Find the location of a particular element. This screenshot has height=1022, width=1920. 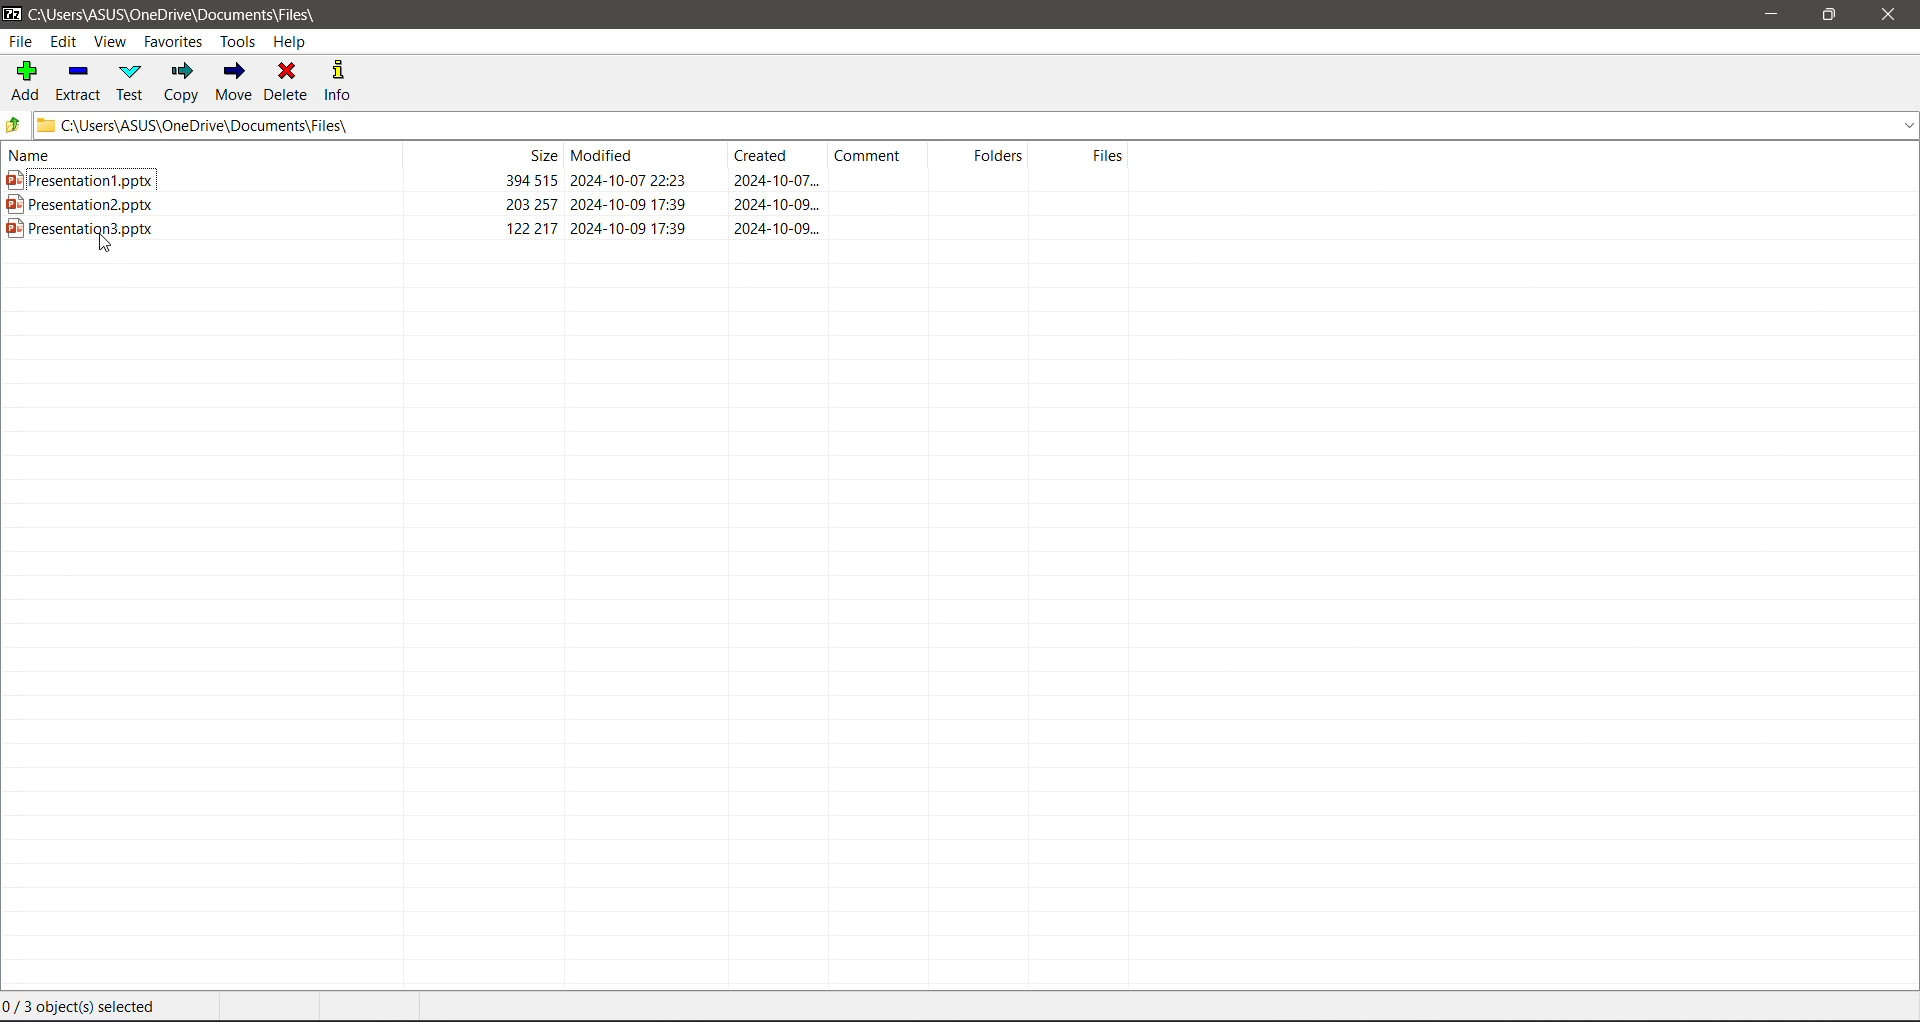

Add is located at coordinates (27, 80).